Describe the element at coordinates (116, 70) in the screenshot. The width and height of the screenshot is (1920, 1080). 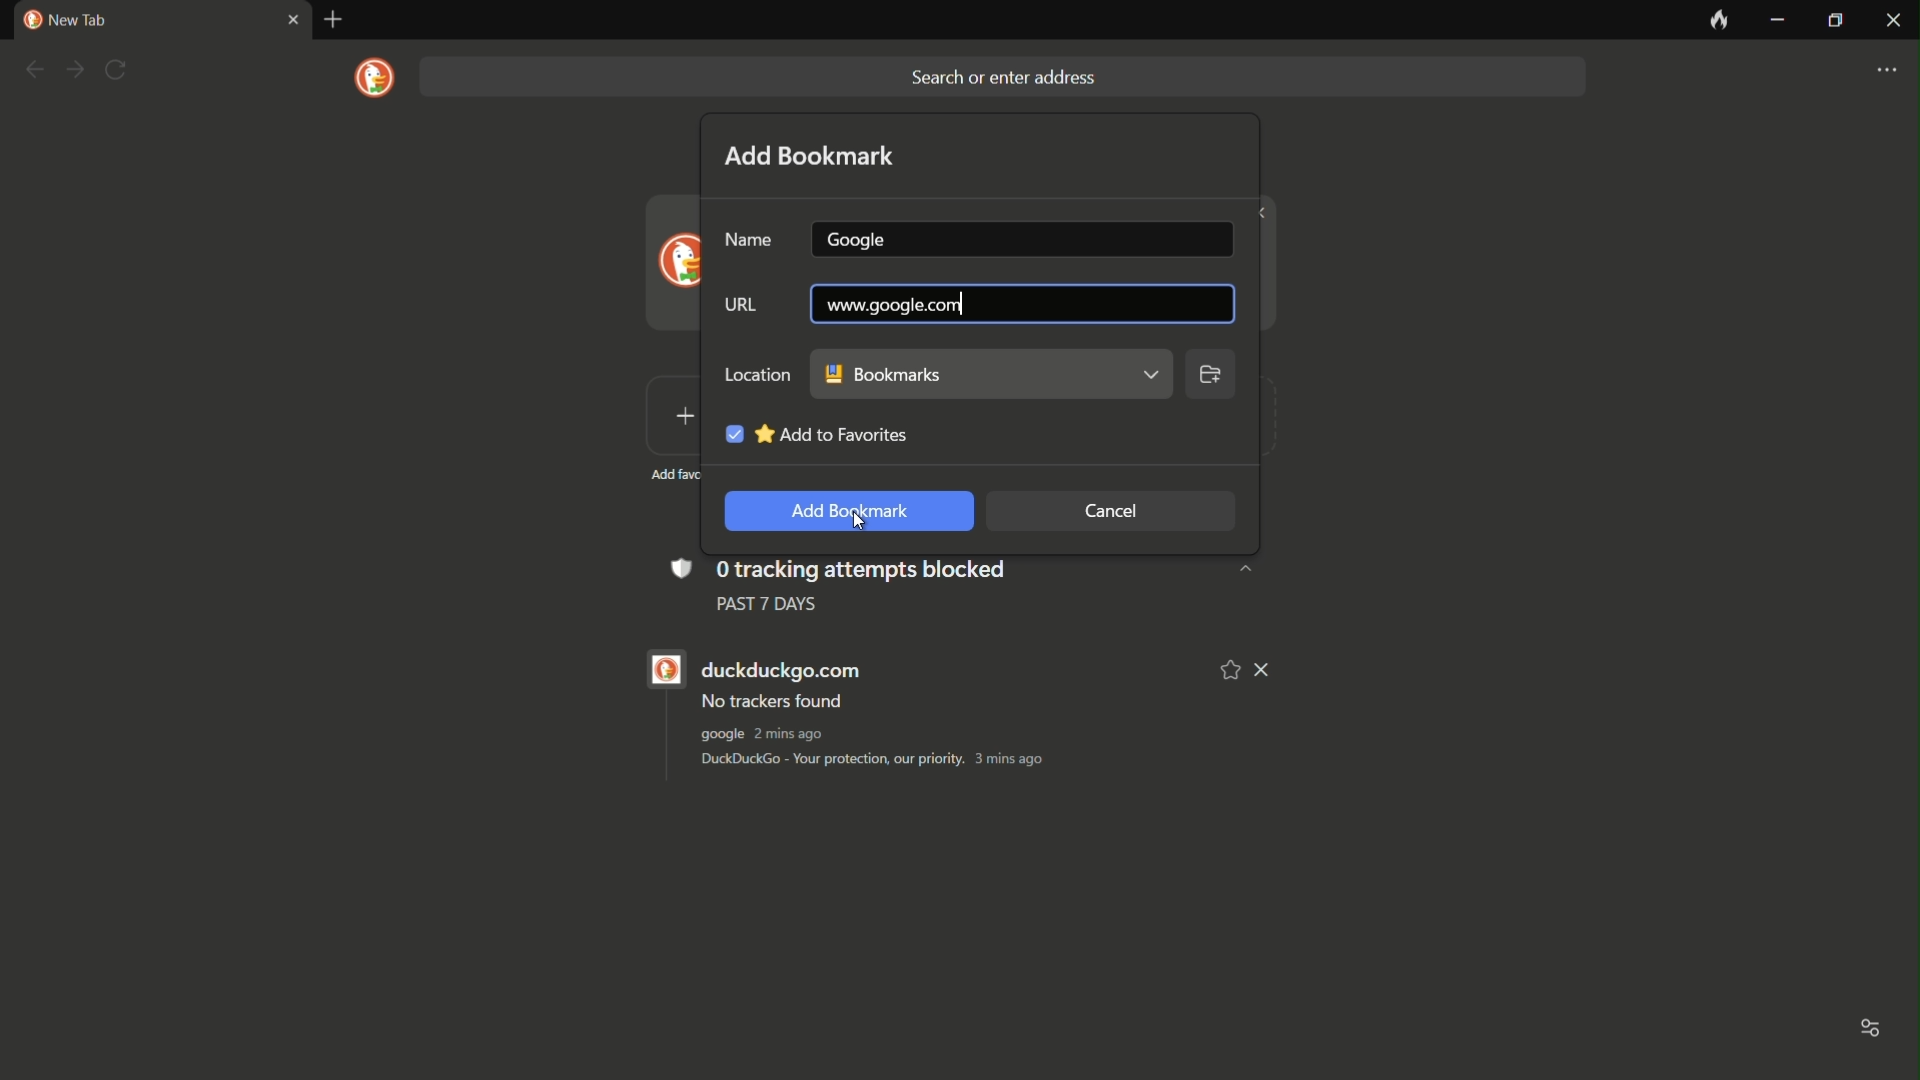
I see `refresh` at that location.